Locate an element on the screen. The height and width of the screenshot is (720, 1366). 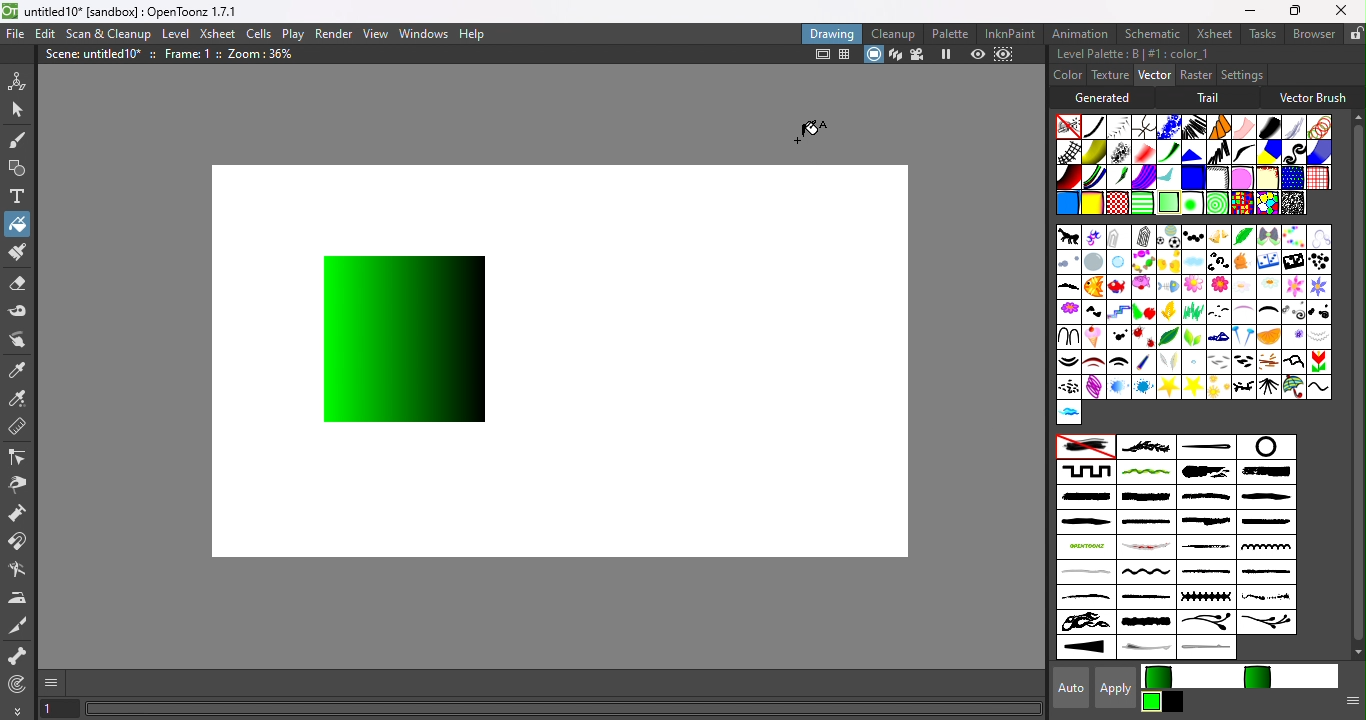
fishbone is located at coordinates (1168, 287).